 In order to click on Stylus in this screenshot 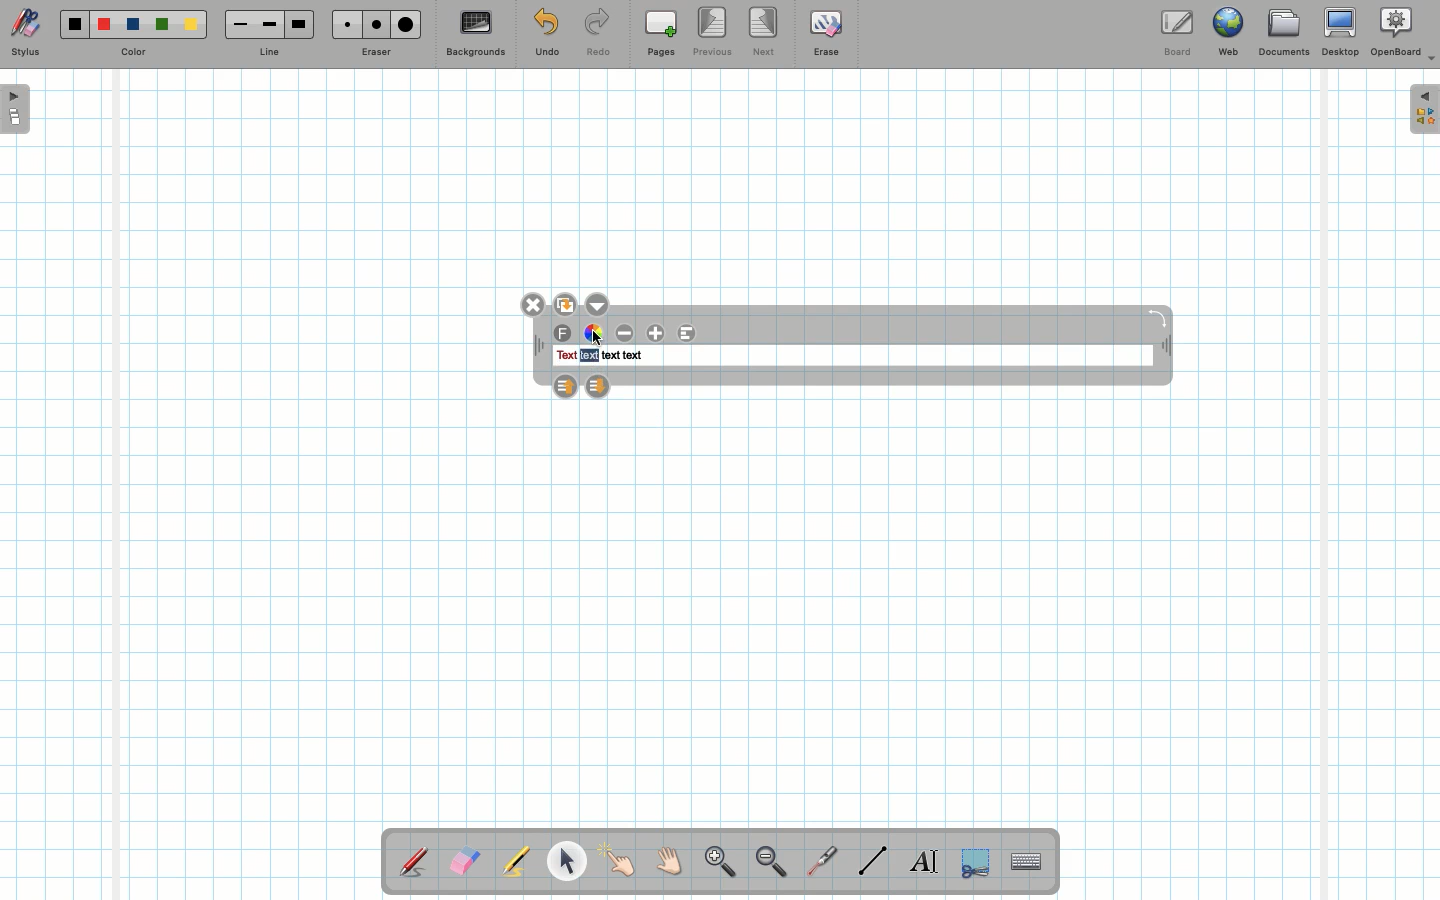, I will do `click(25, 33)`.